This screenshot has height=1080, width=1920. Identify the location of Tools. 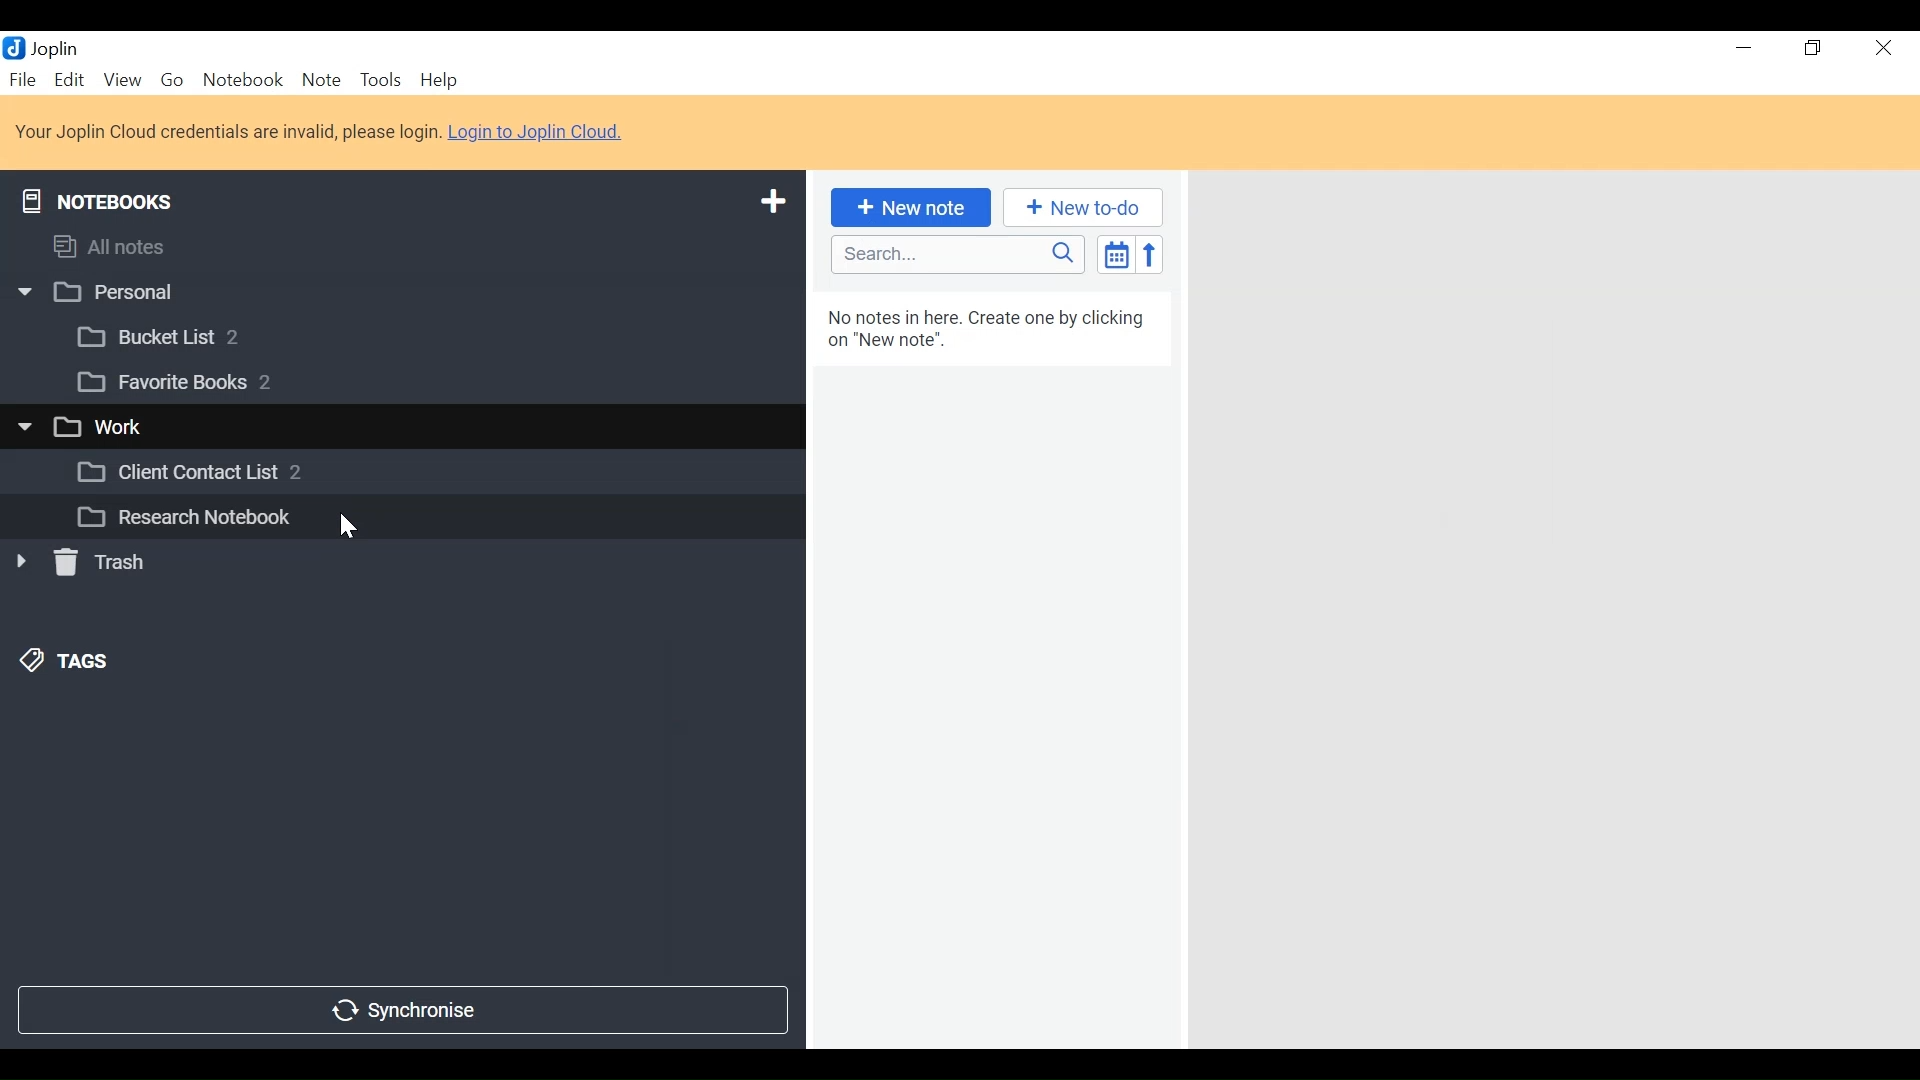
(379, 80).